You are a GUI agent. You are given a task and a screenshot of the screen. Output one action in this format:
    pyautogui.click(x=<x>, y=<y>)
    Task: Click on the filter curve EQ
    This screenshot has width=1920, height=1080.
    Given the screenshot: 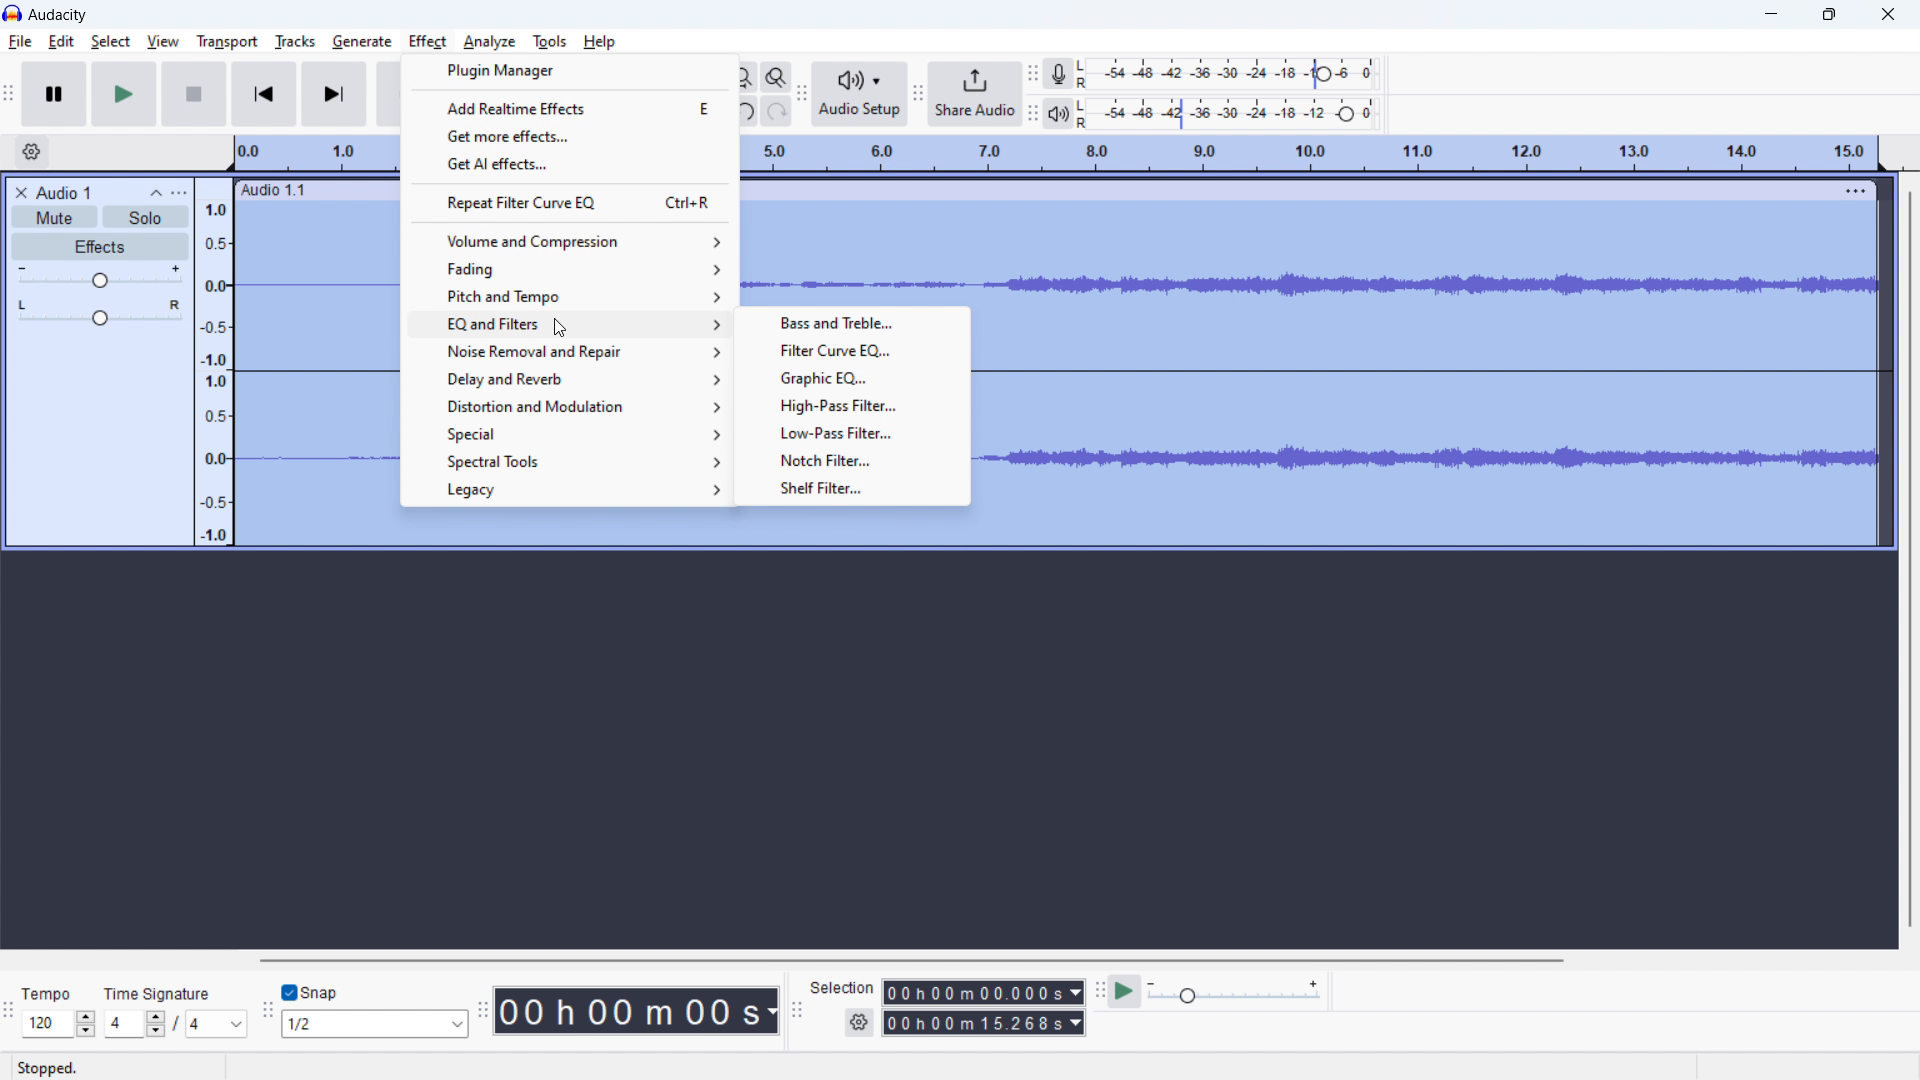 What is the action you would take?
    pyautogui.click(x=851, y=350)
    